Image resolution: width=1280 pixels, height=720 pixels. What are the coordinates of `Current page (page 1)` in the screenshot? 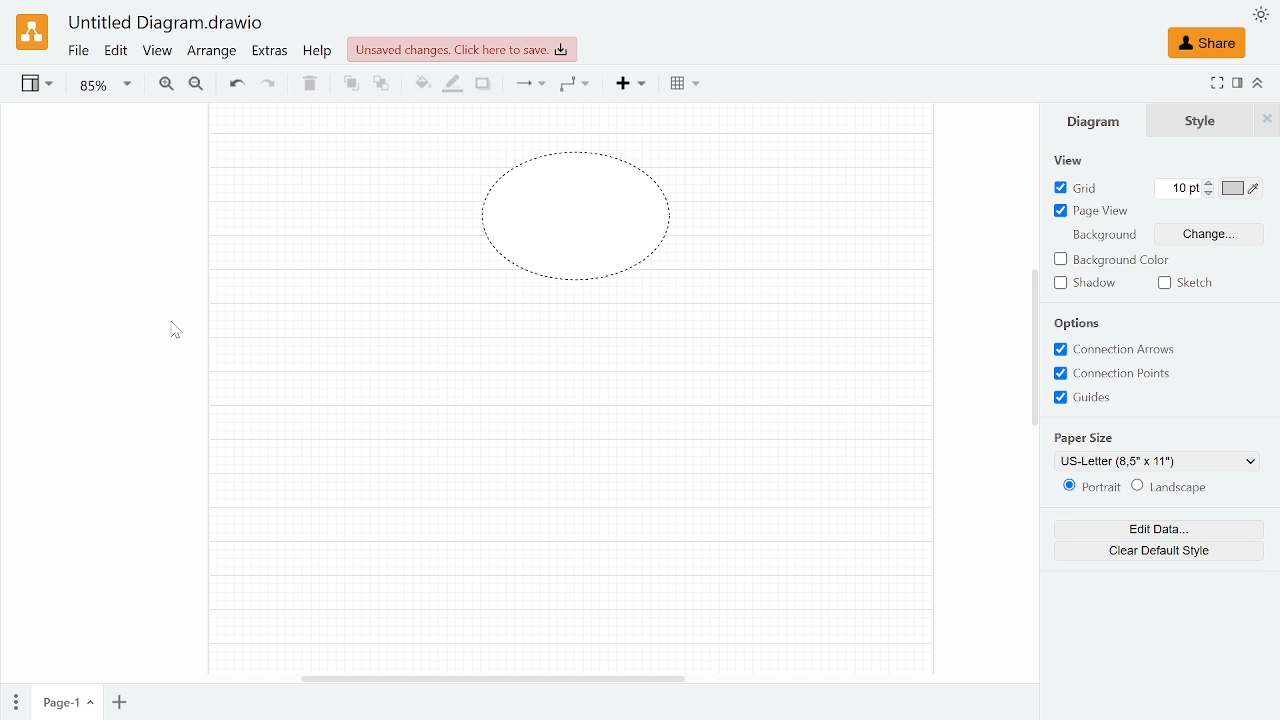 It's located at (67, 704).